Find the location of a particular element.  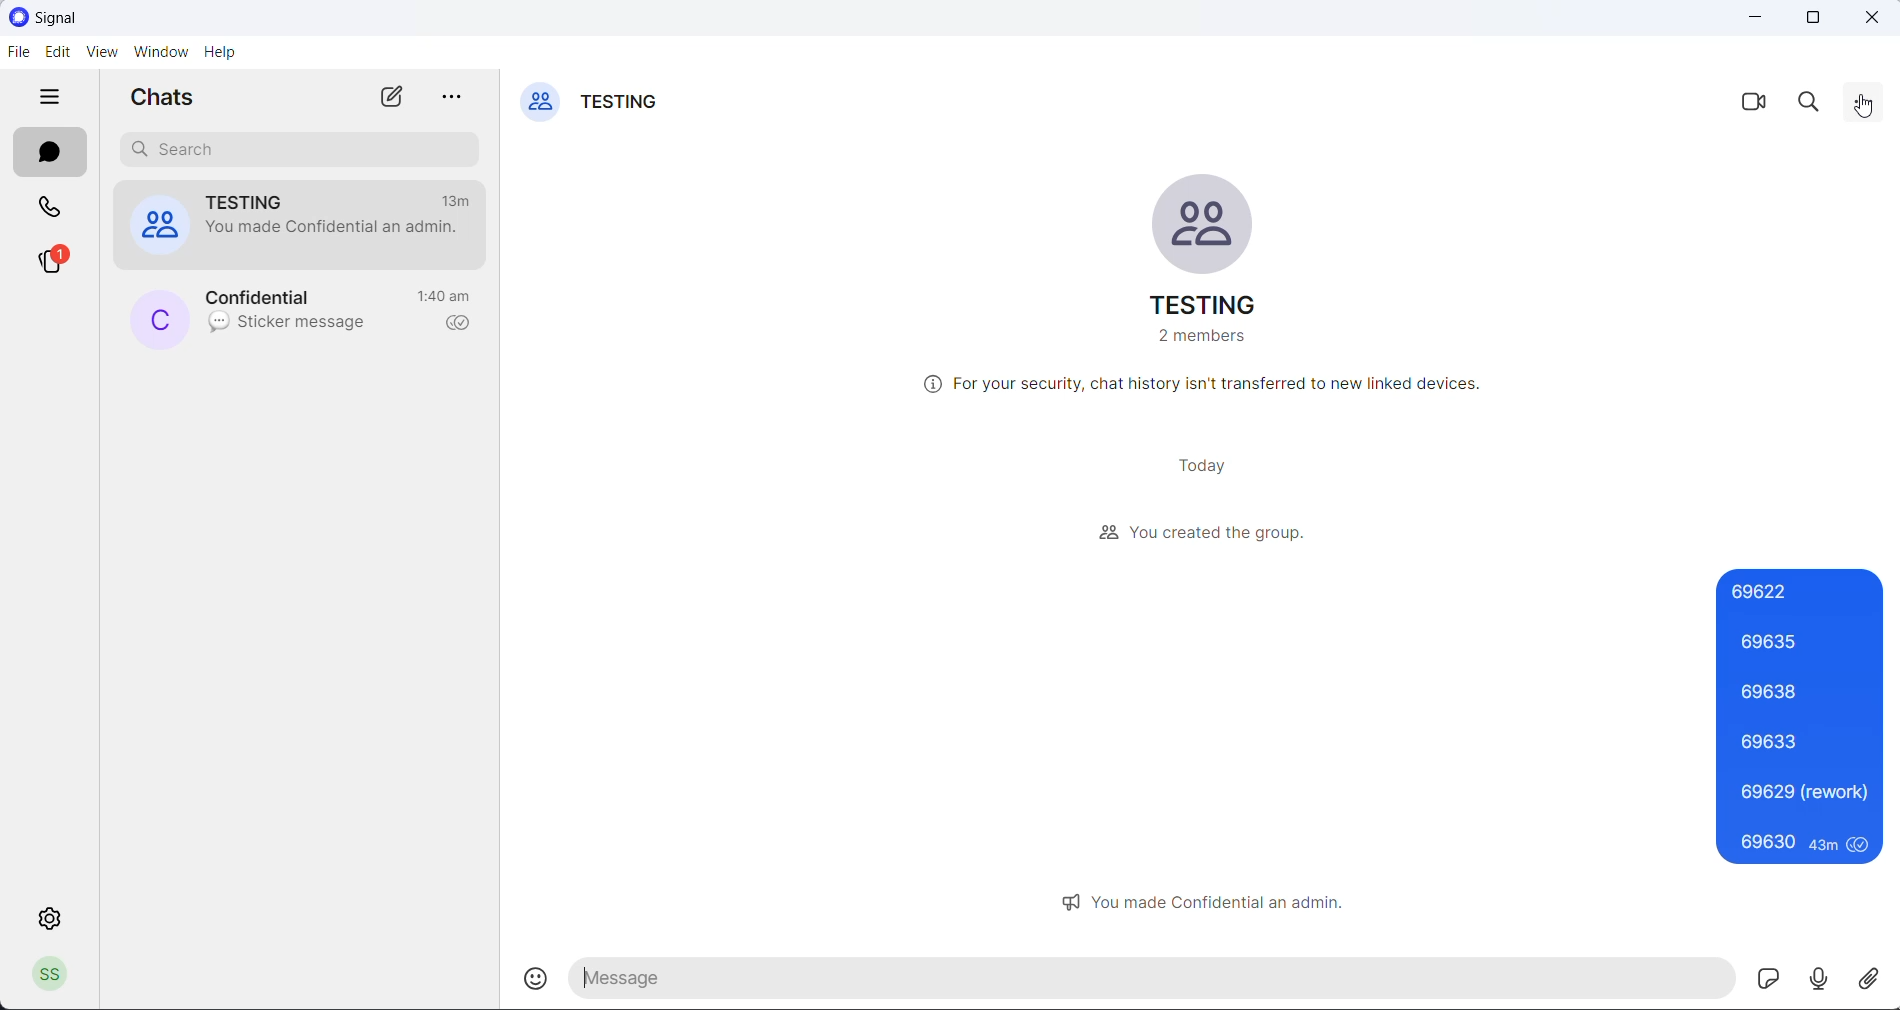

calls is located at coordinates (51, 211).